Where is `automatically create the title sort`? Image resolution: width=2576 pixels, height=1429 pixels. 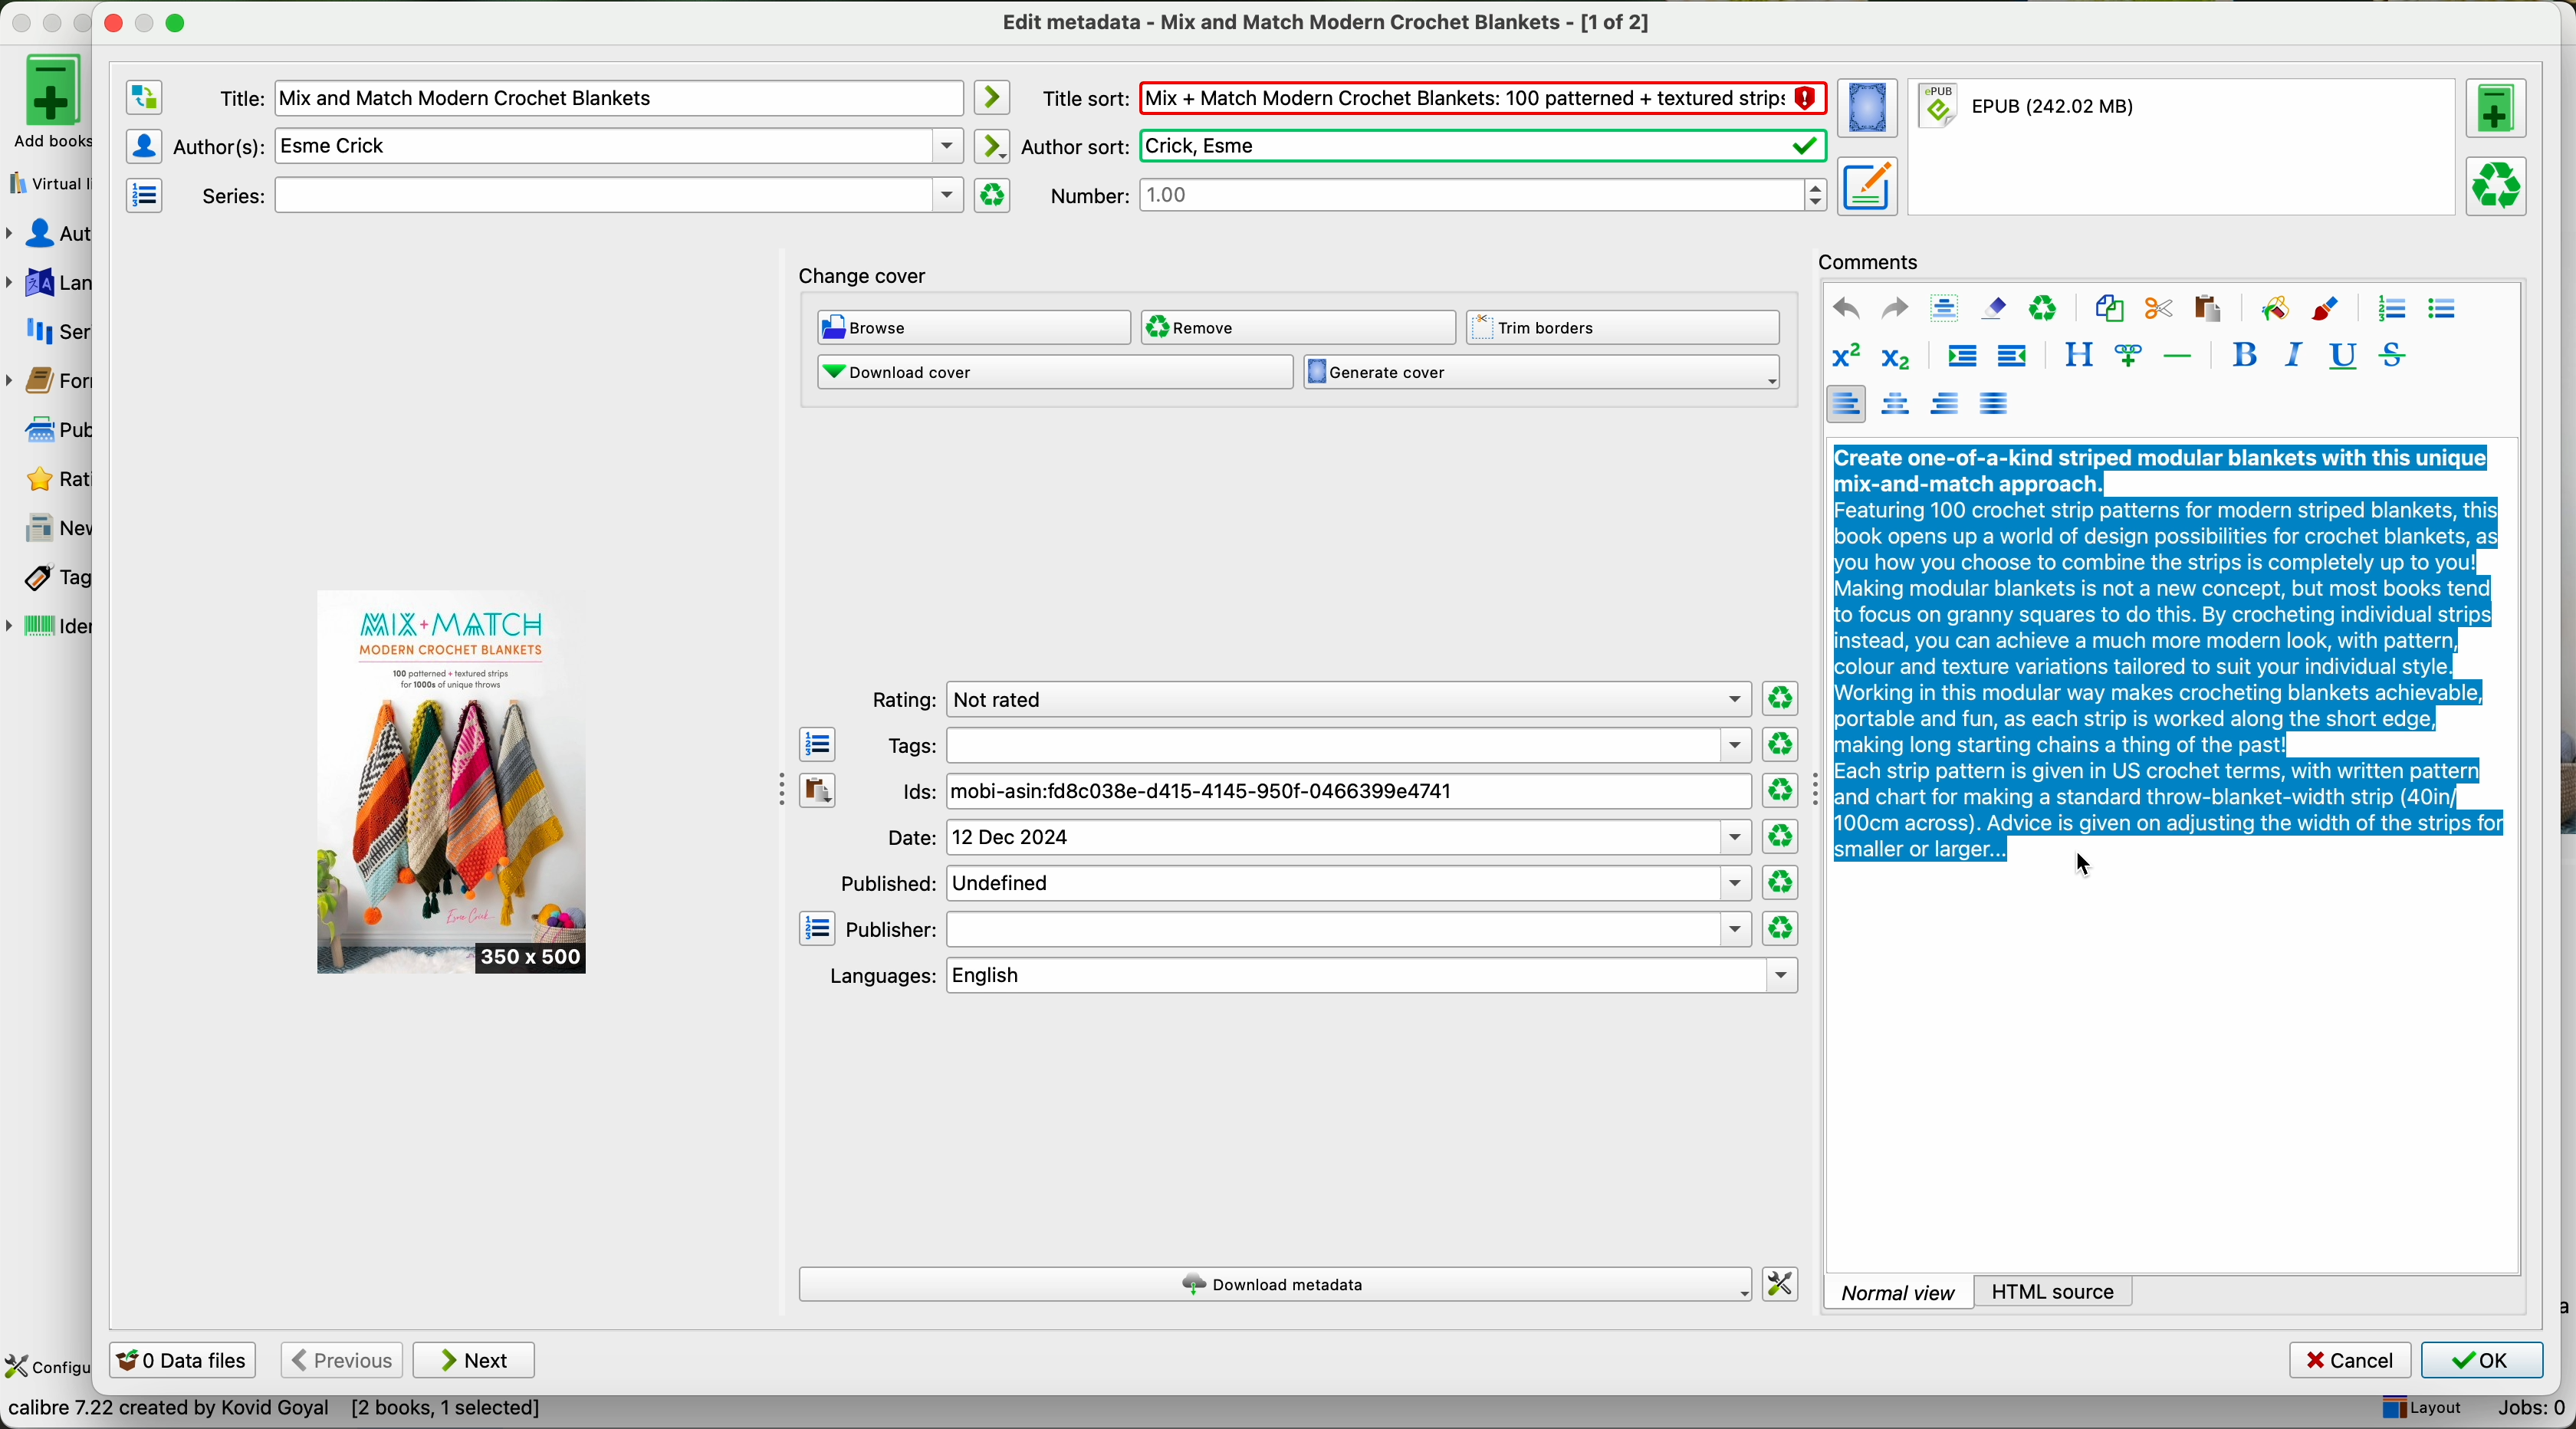
automatically create the title sort is located at coordinates (990, 98).